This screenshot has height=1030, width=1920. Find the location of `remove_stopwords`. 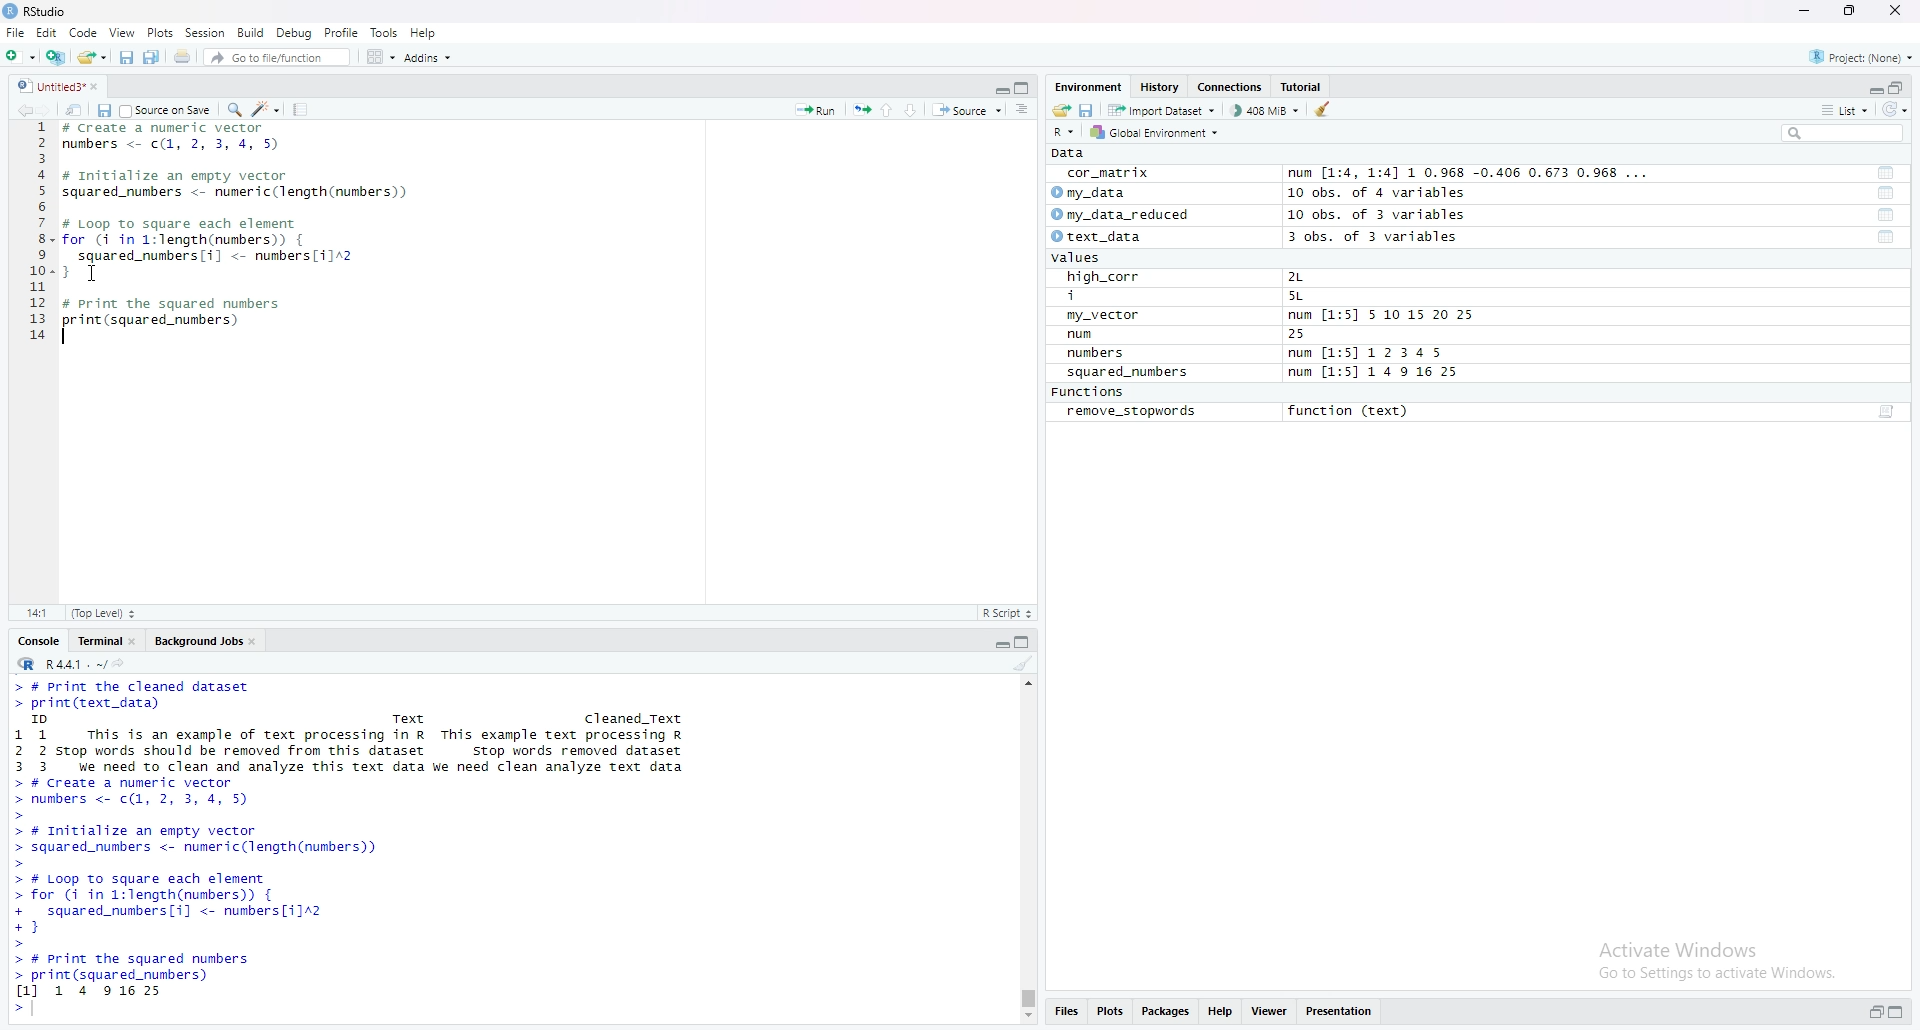

remove_stopwords is located at coordinates (1132, 412).